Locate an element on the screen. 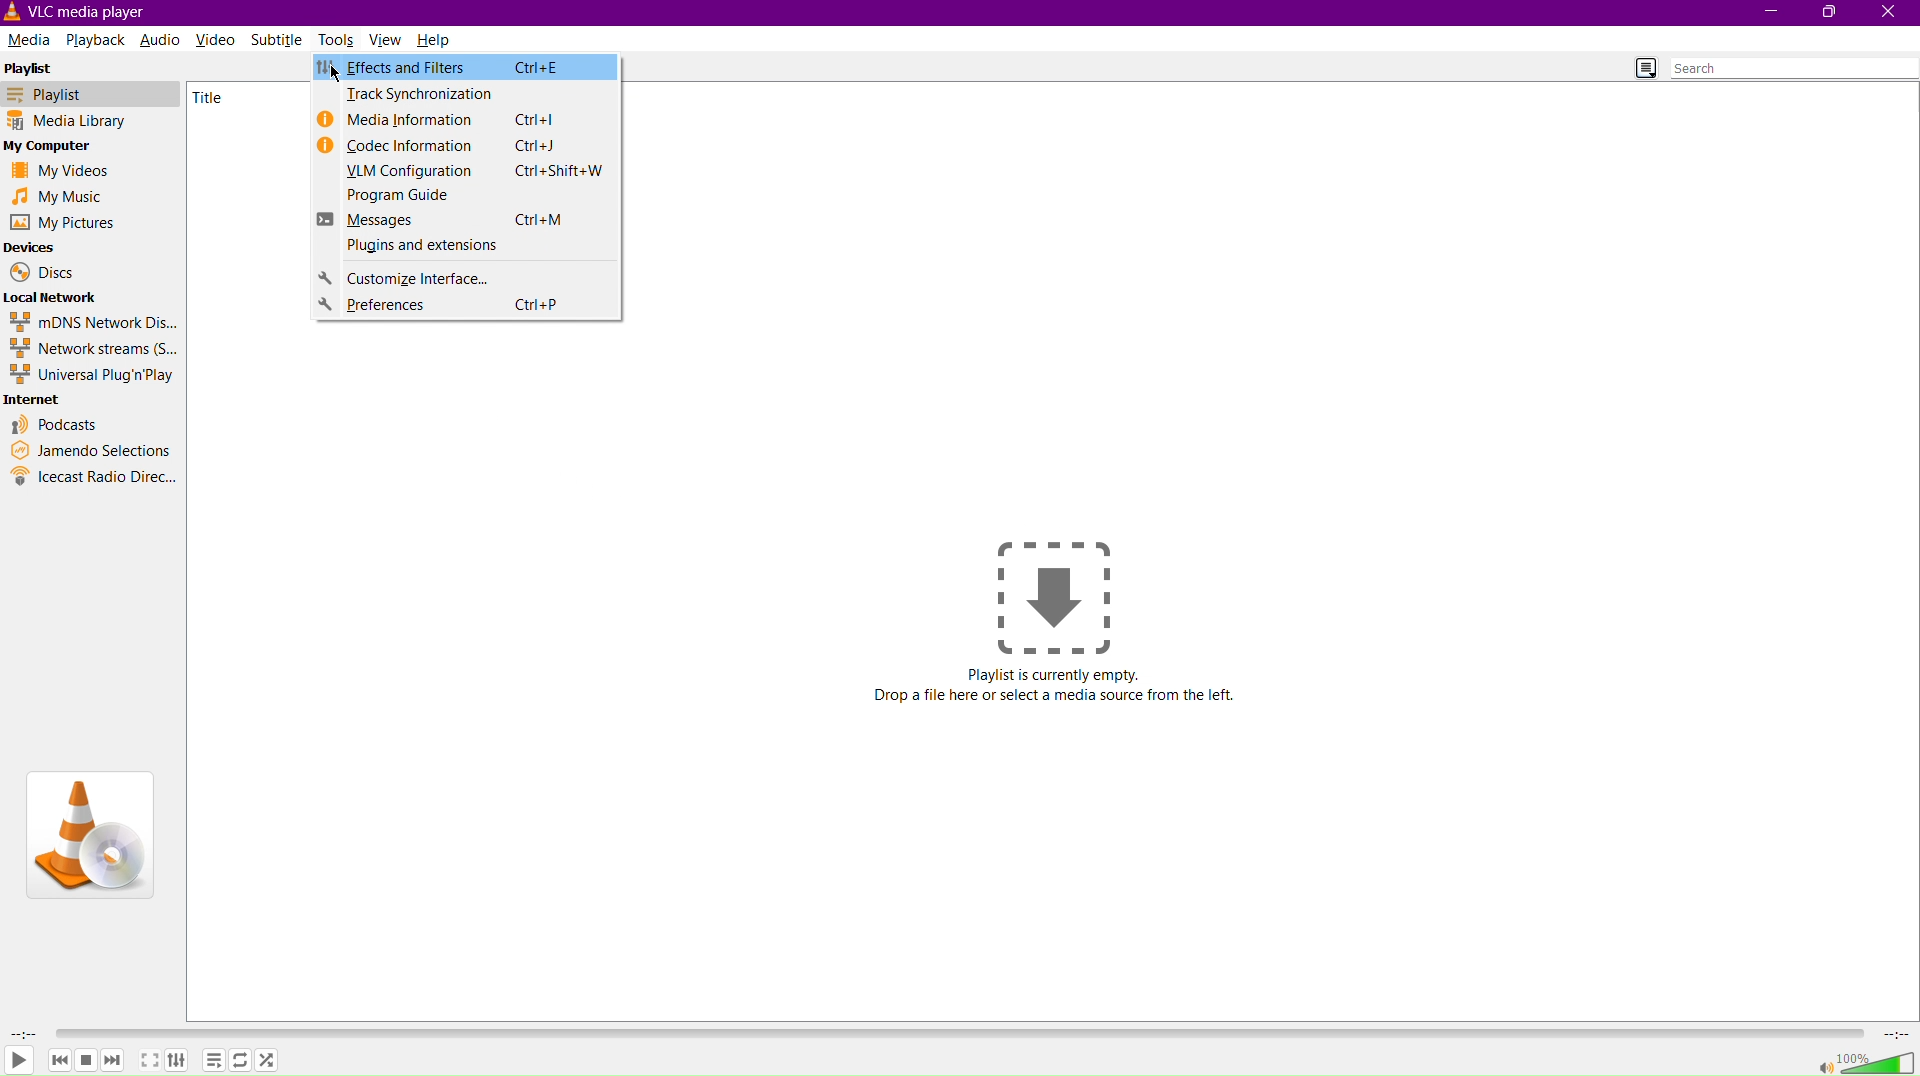  Universal Plug'n'Play is located at coordinates (92, 375).